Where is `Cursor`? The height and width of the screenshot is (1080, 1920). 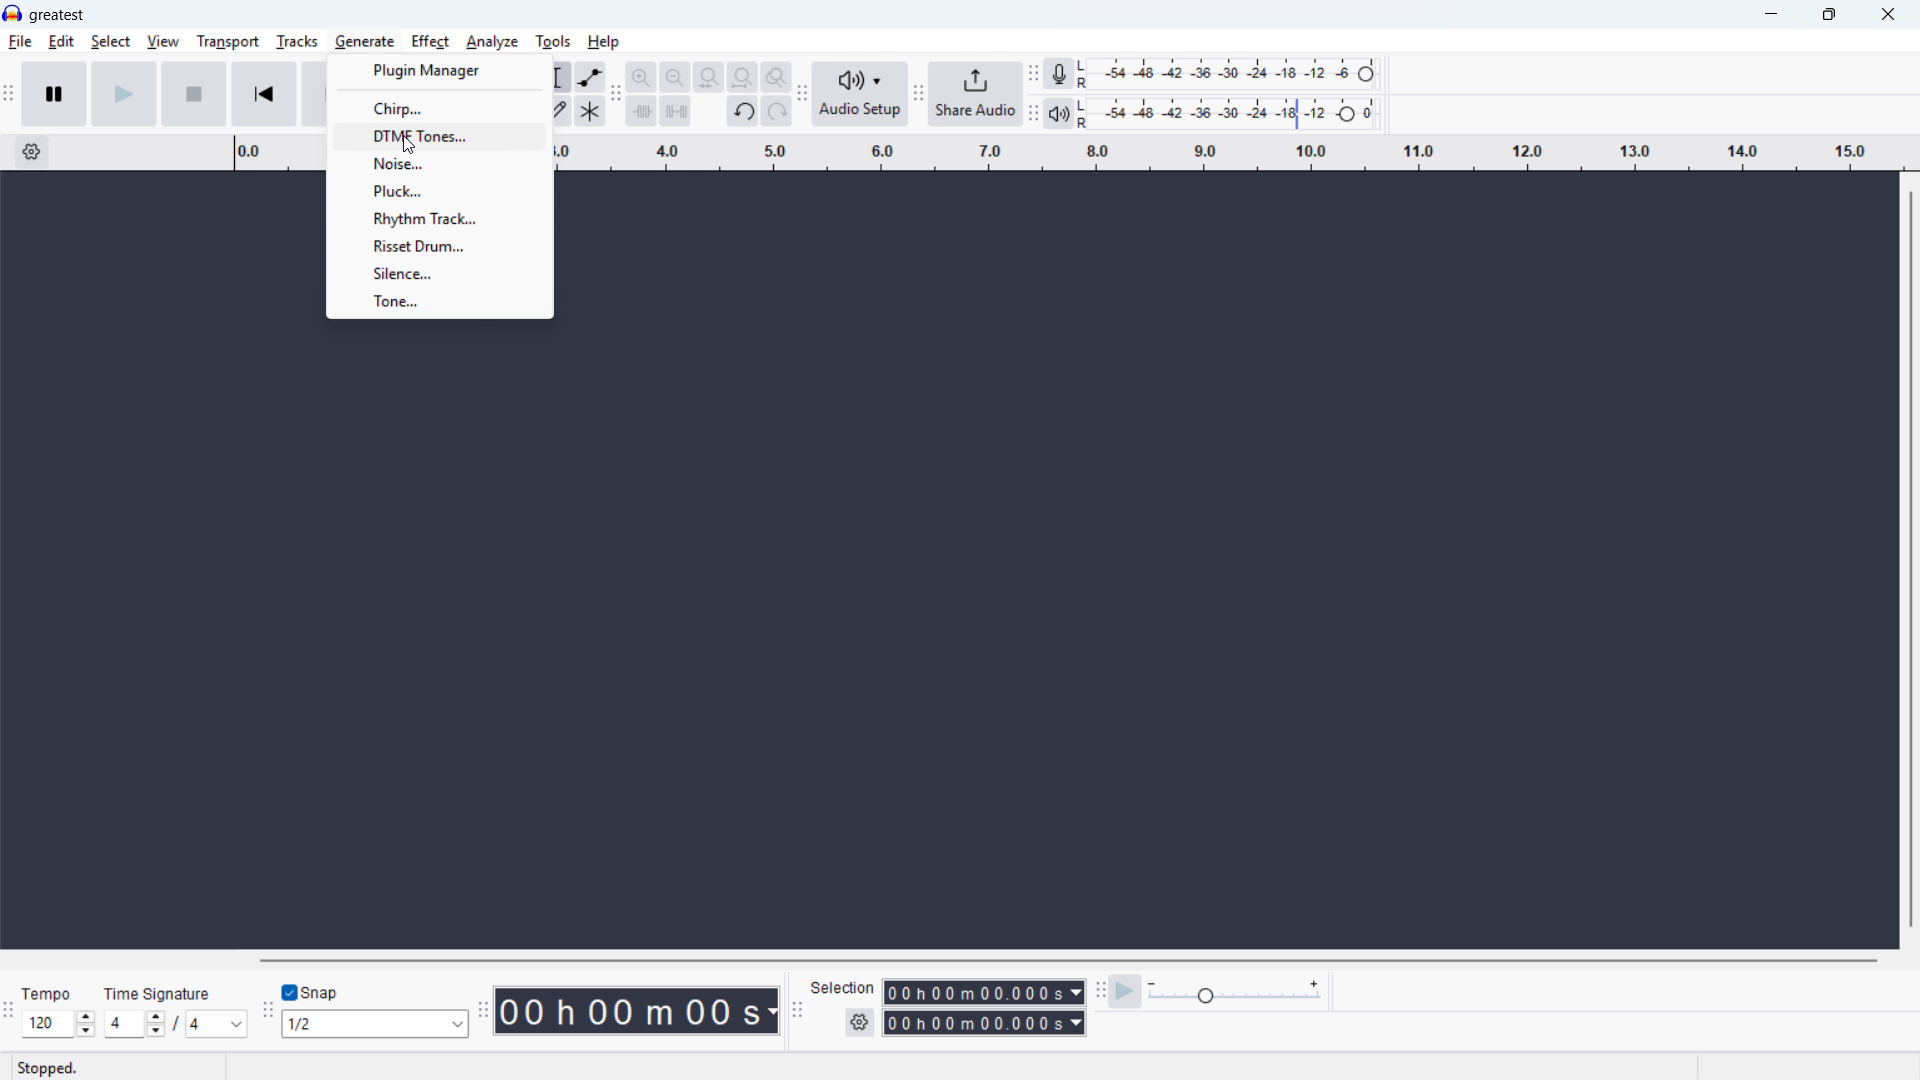 Cursor is located at coordinates (408, 147).